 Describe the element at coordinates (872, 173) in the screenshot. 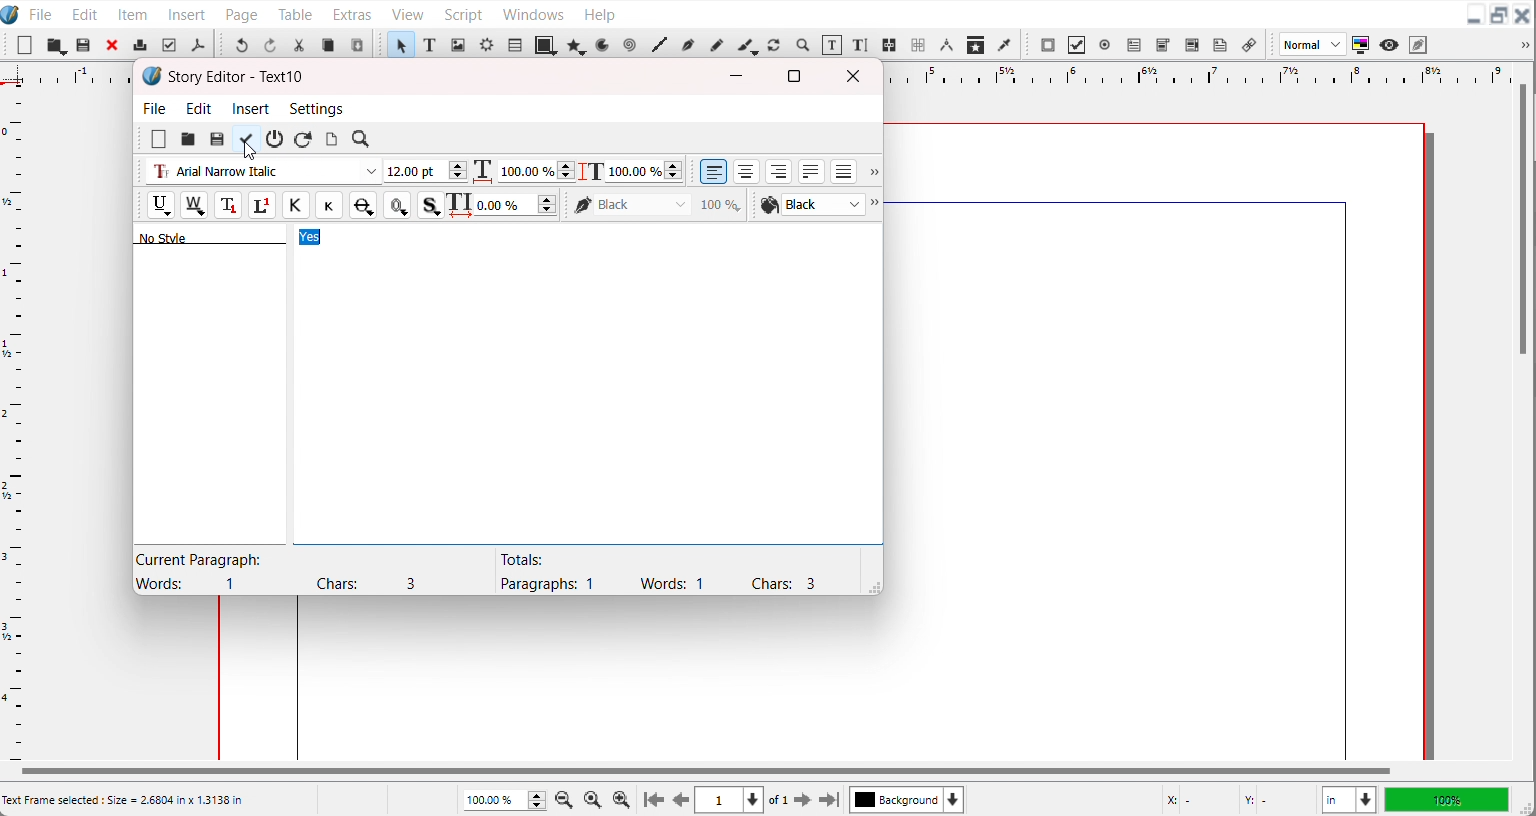

I see `Drop down box` at that location.